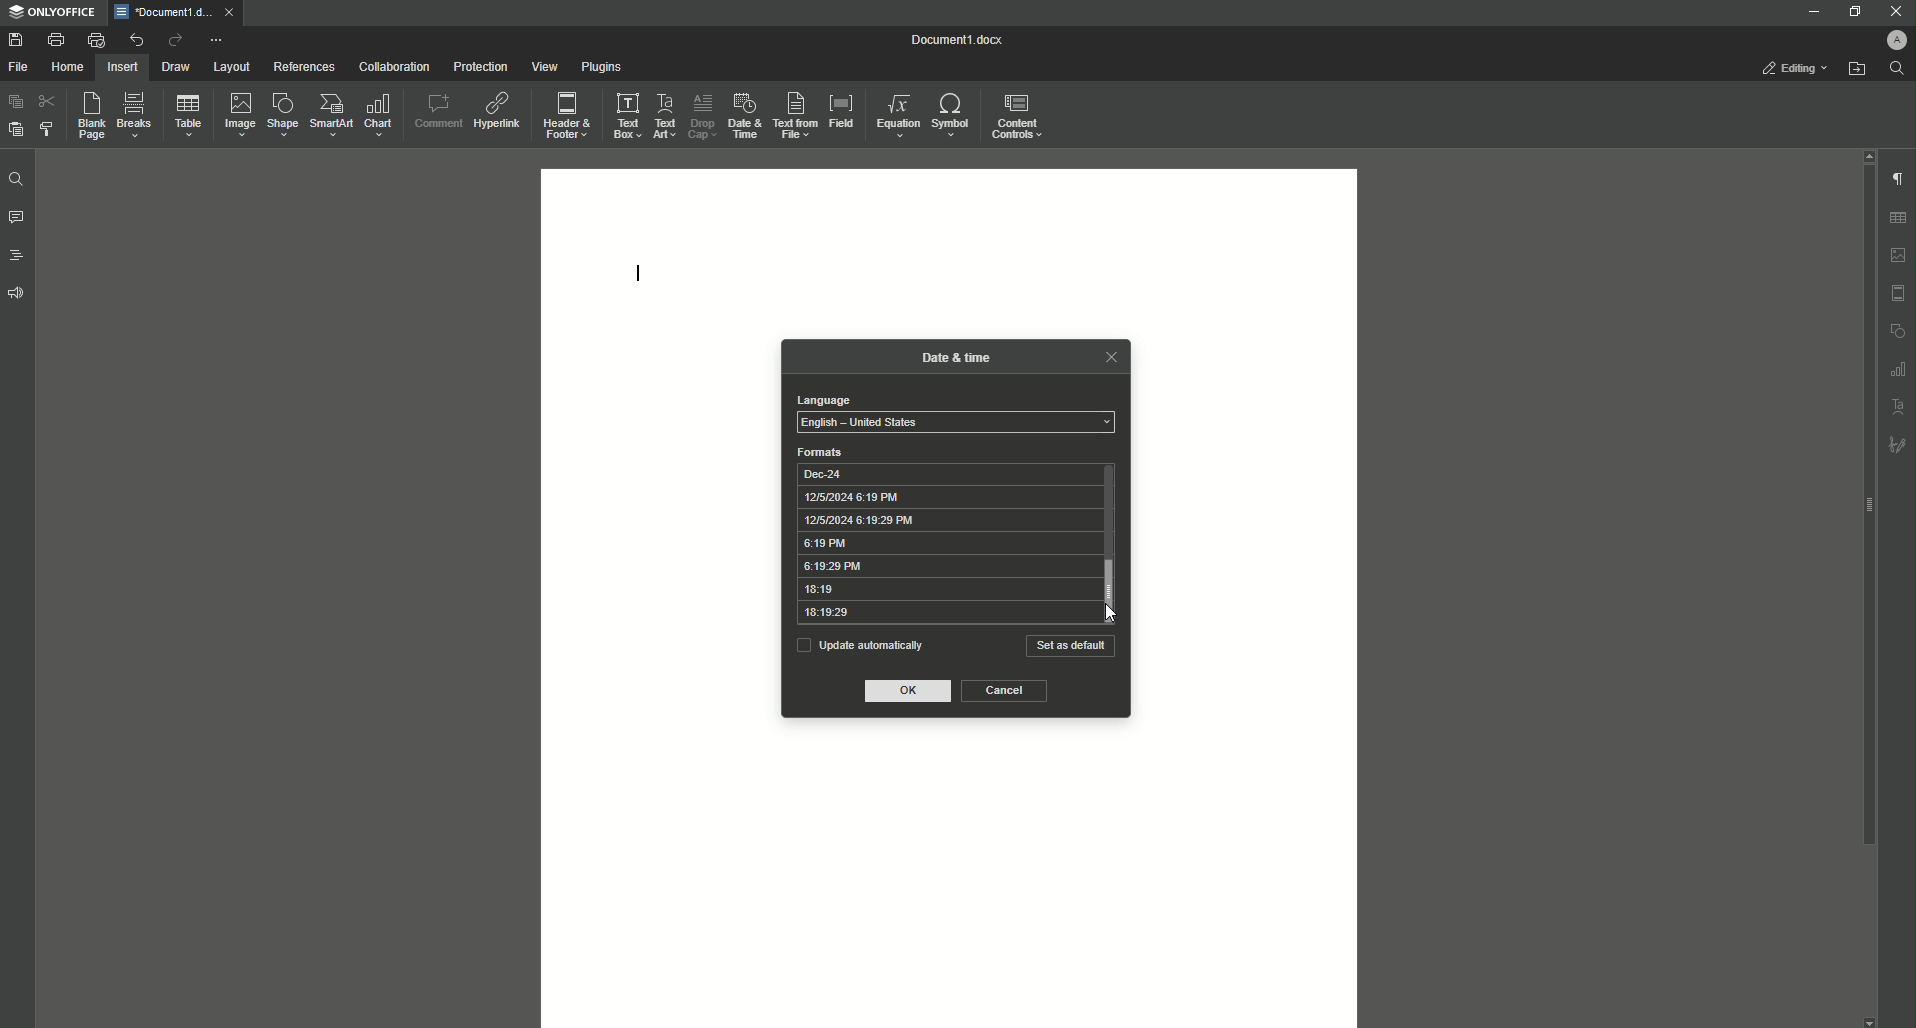 The image size is (1916, 1028). What do you see at coordinates (1005, 691) in the screenshot?
I see `Cancel` at bounding box center [1005, 691].